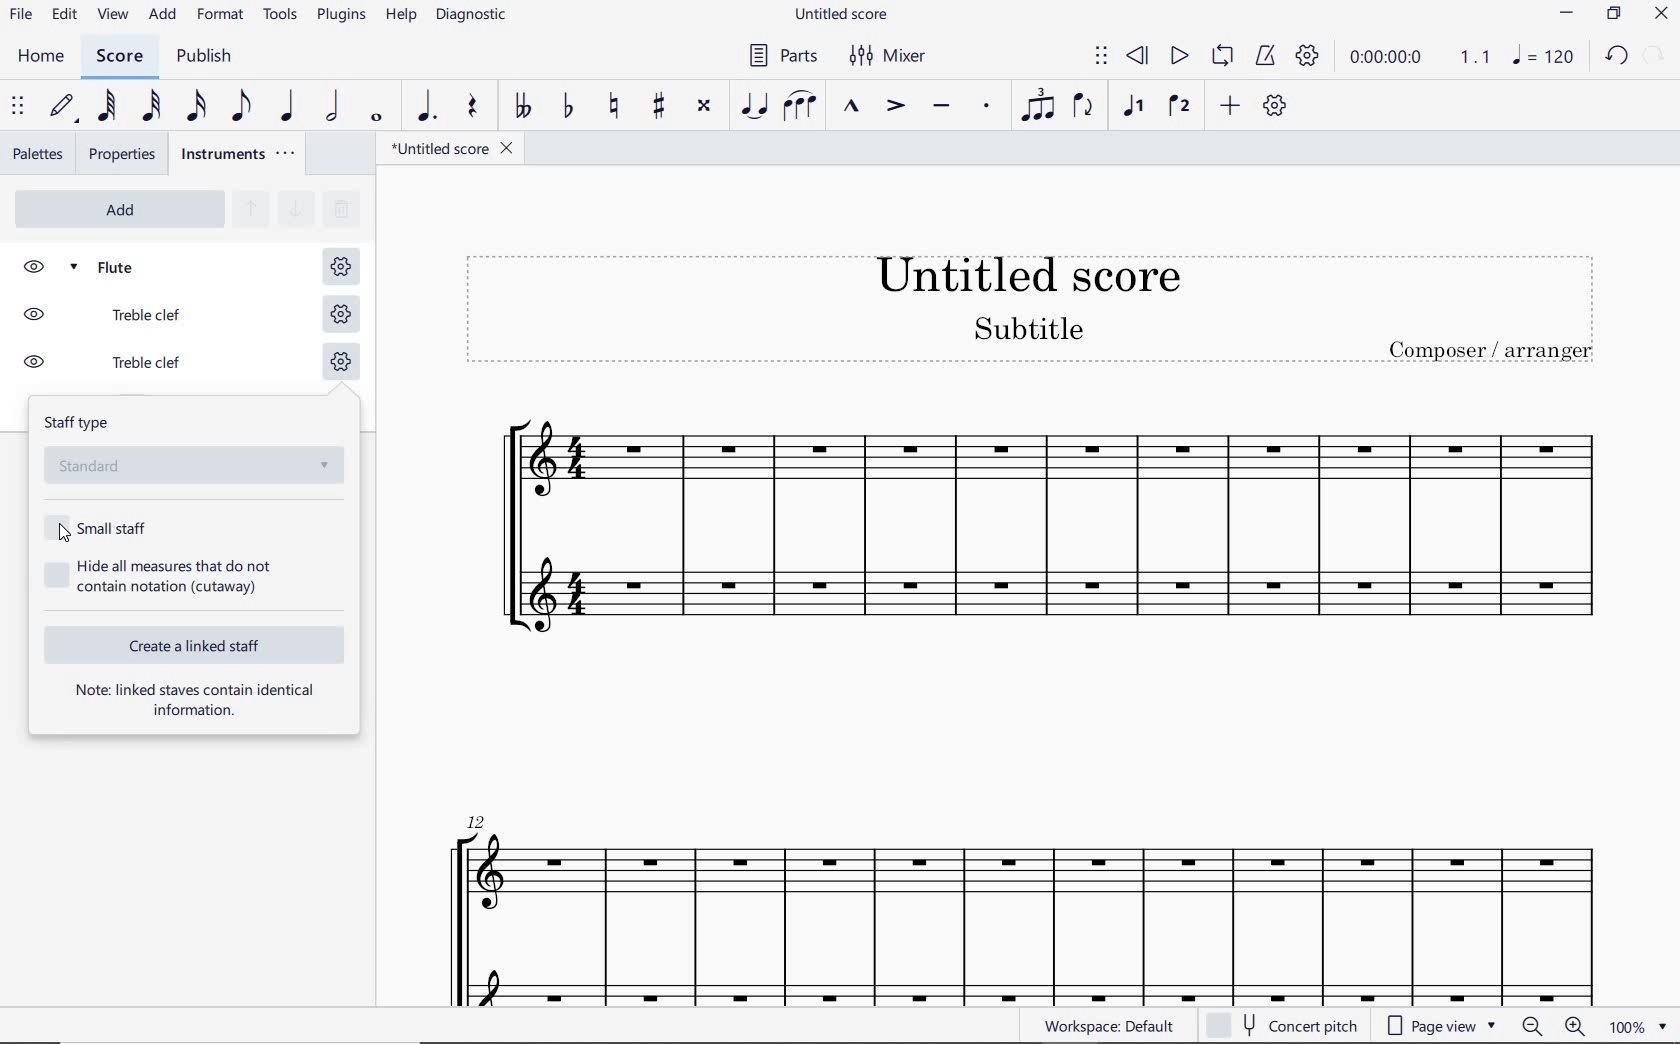  Describe the element at coordinates (119, 209) in the screenshot. I see `ADD` at that location.